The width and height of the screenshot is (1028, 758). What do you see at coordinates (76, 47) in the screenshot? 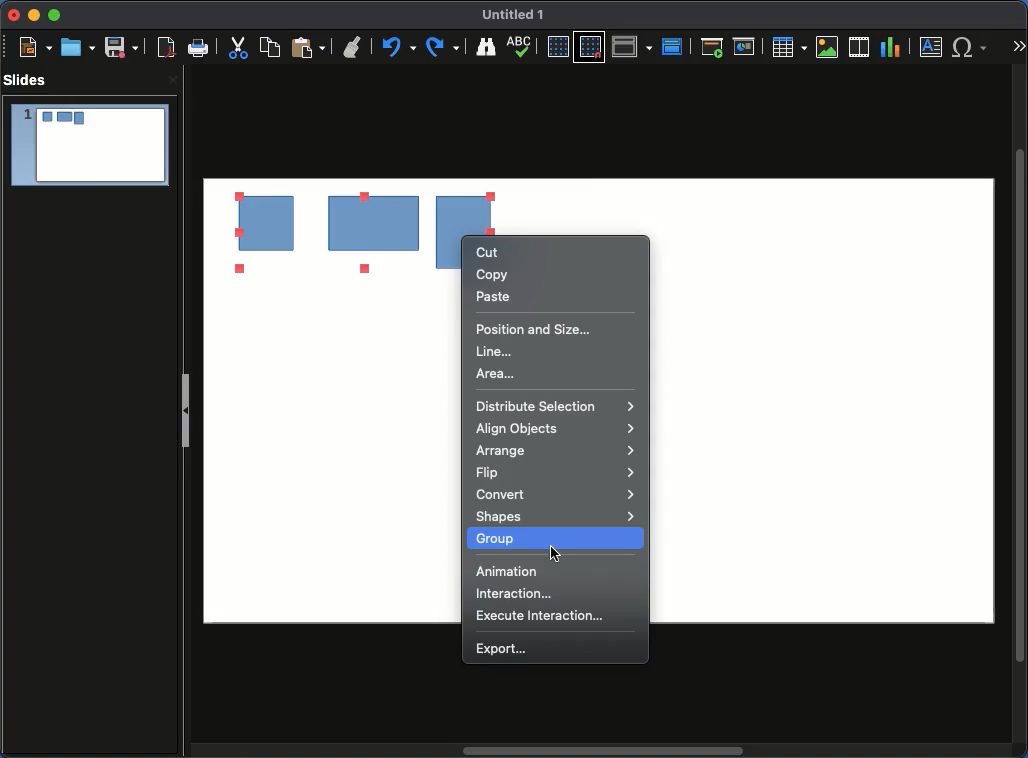
I see `Open` at bounding box center [76, 47].